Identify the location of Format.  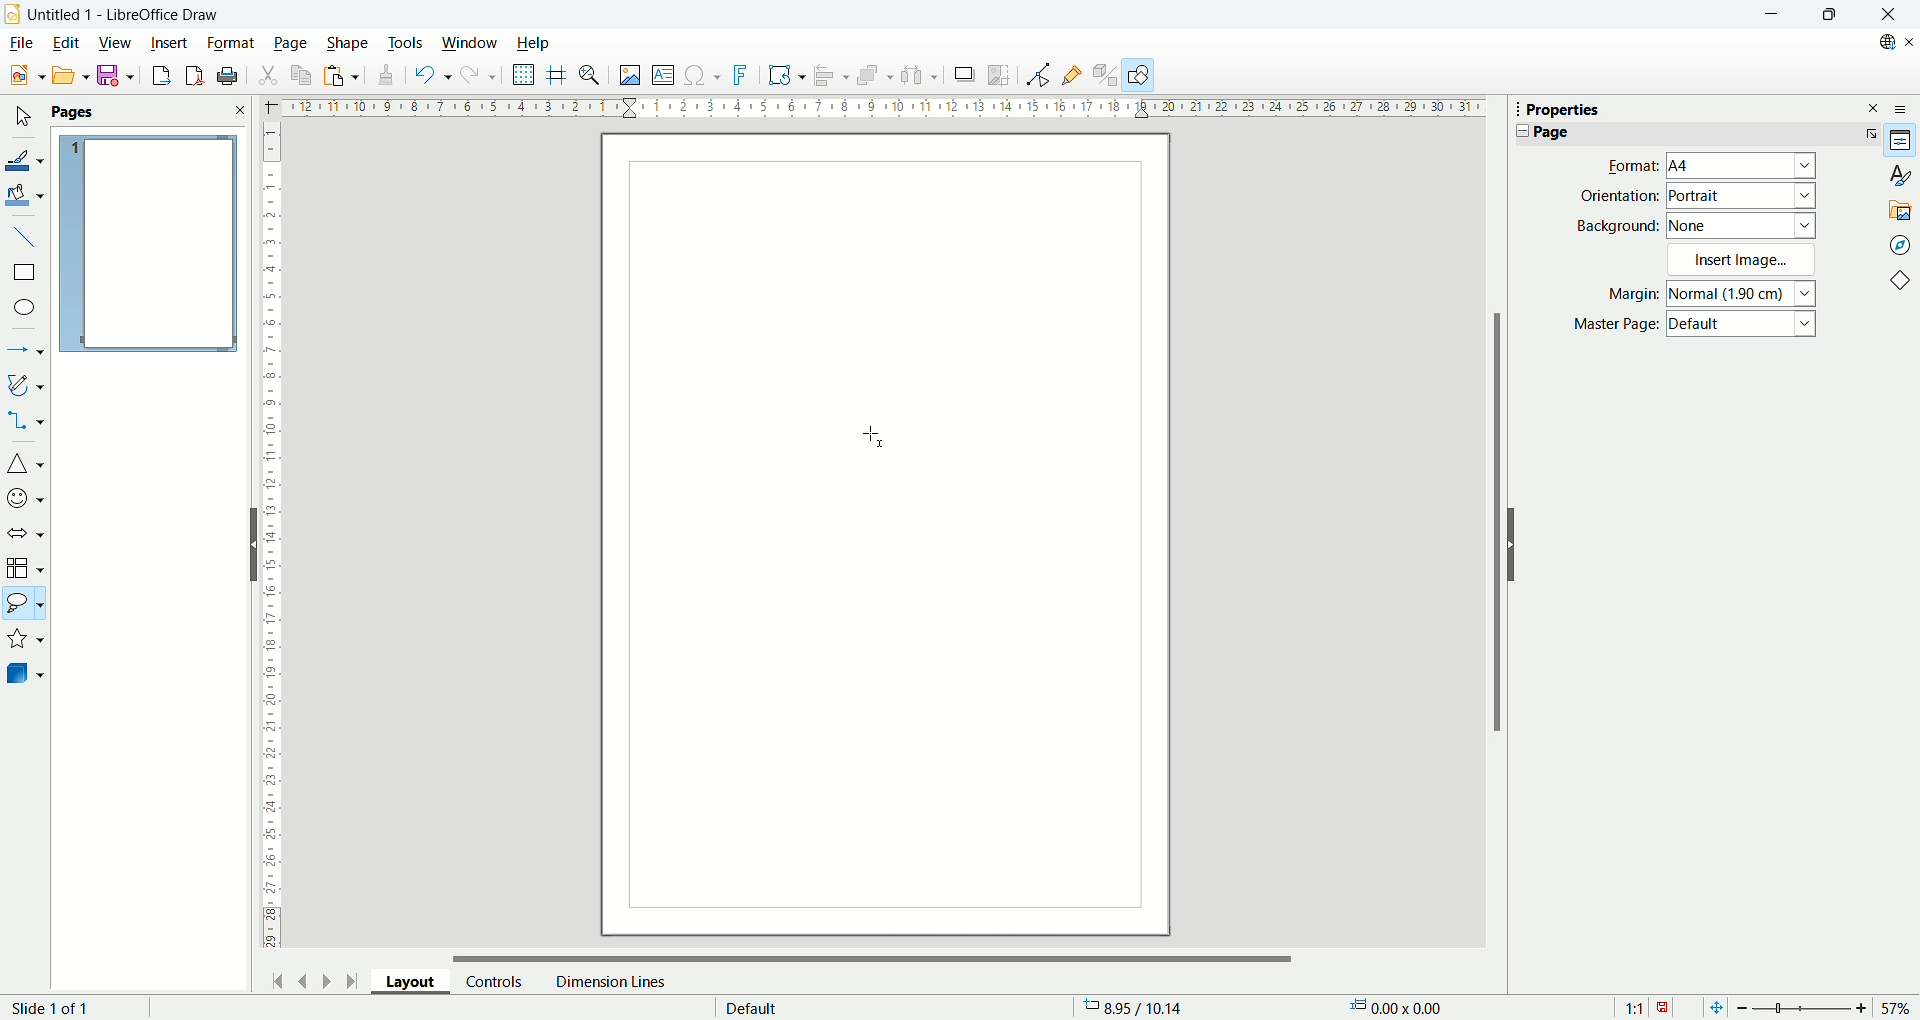
(1627, 165).